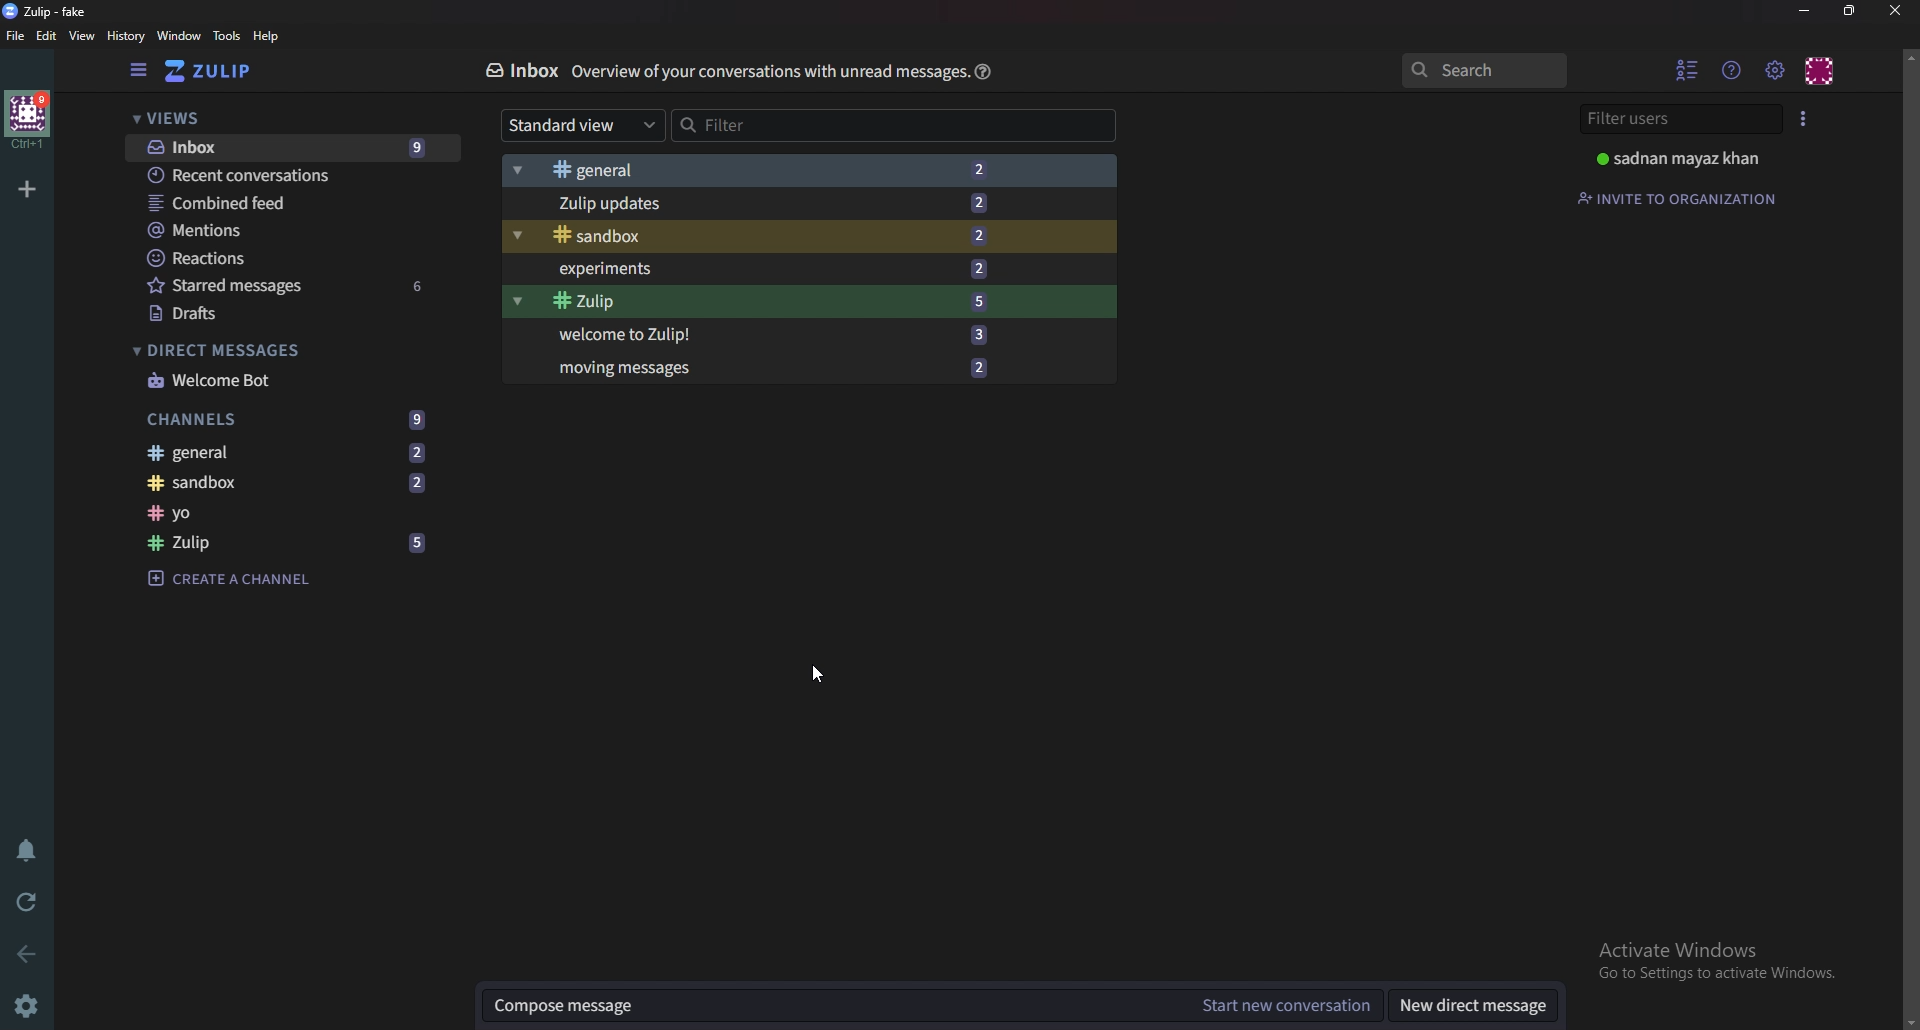 The image size is (1920, 1030). Describe the element at coordinates (1729, 68) in the screenshot. I see `Help menu` at that location.